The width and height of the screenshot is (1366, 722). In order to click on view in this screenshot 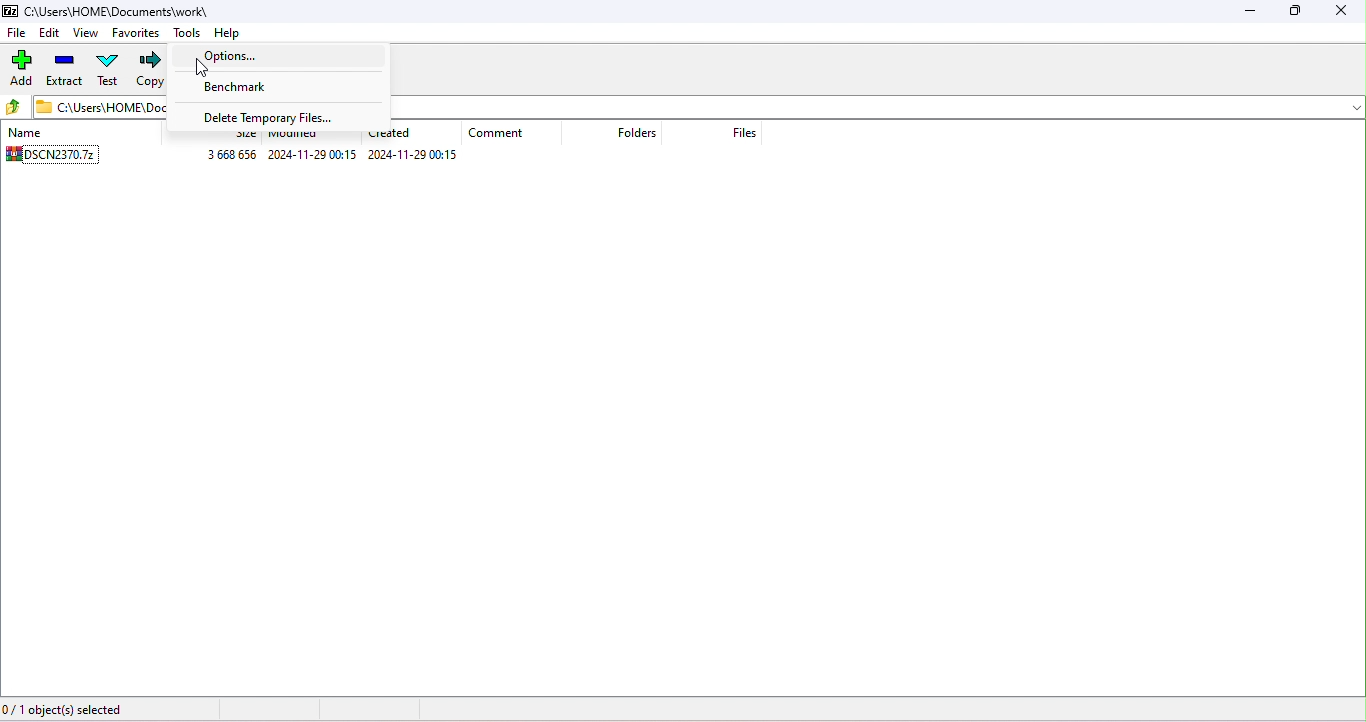, I will do `click(87, 34)`.